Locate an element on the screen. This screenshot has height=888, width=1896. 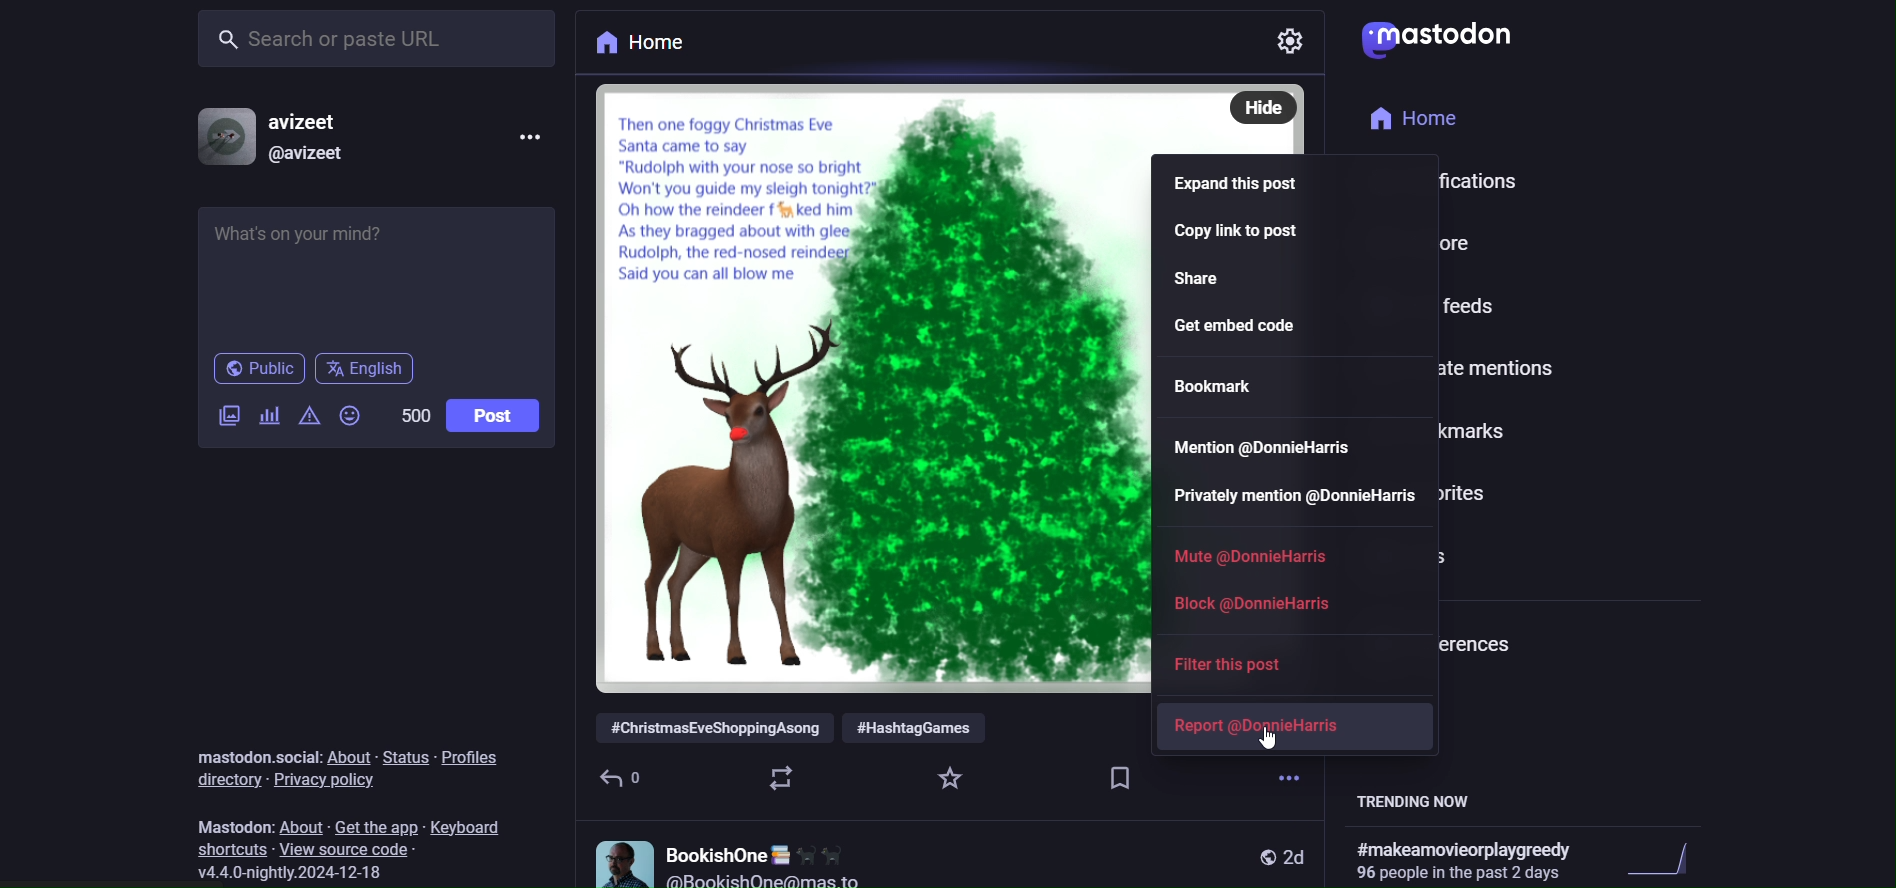
public is located at coordinates (254, 369).